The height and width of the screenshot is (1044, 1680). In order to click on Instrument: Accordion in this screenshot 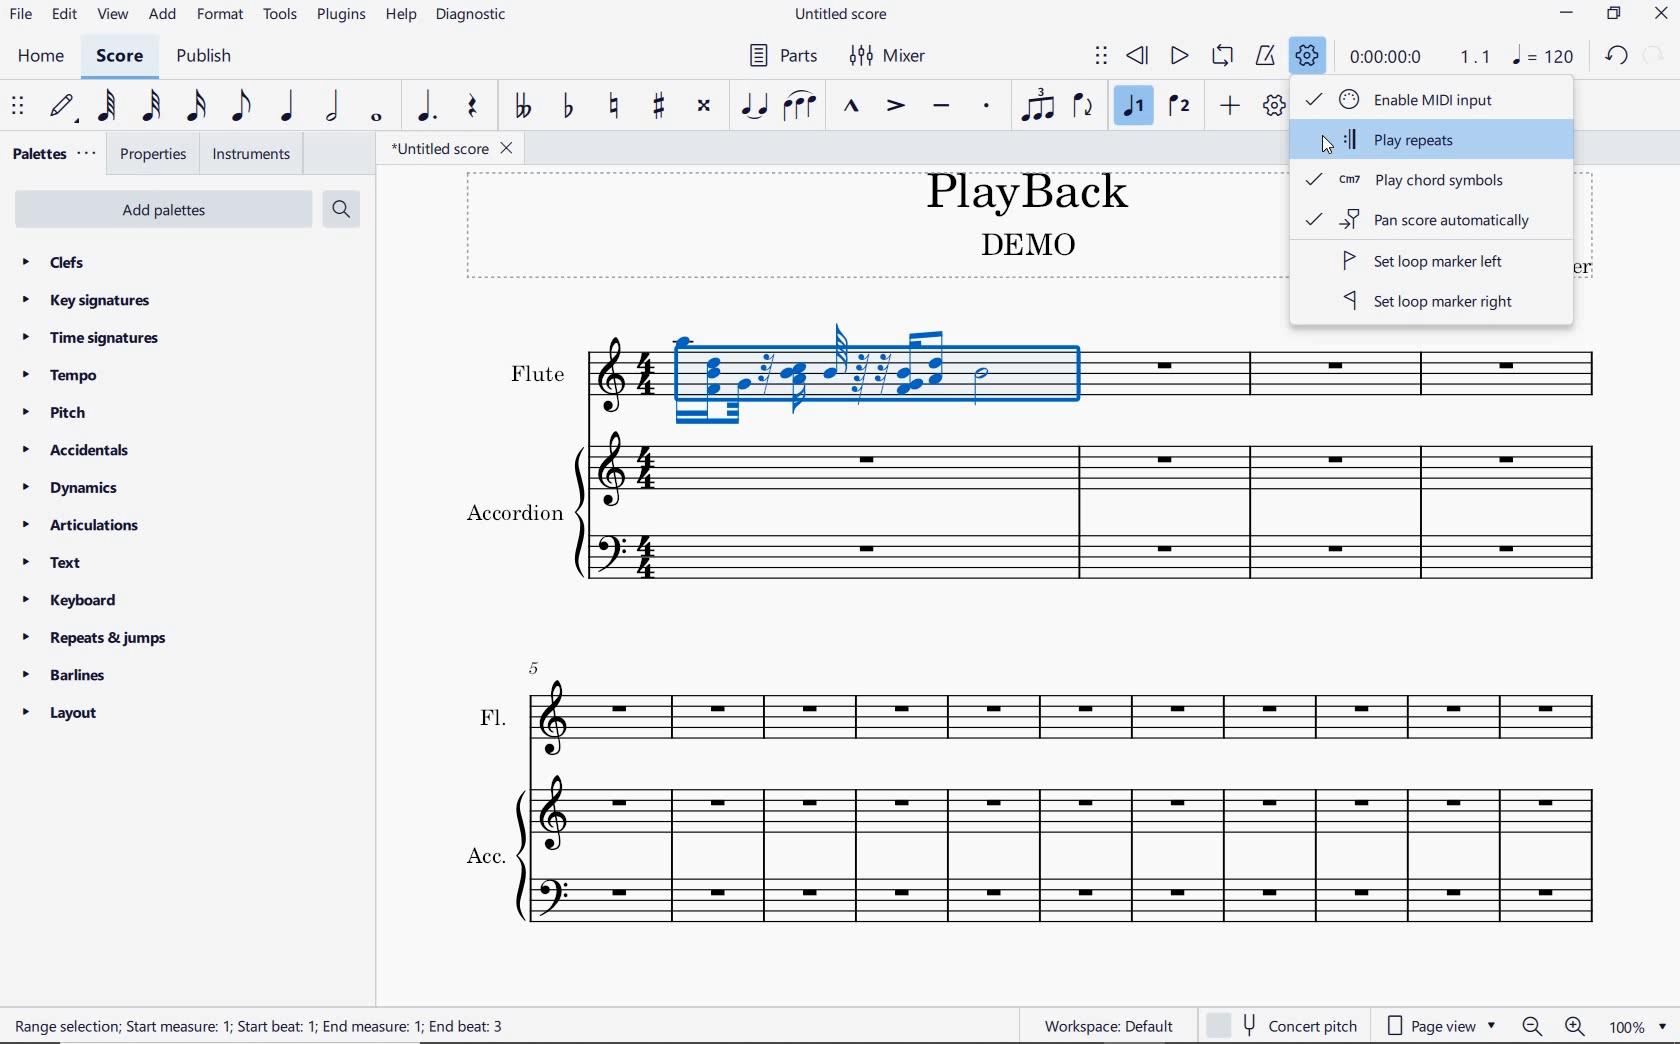, I will do `click(1034, 515)`.